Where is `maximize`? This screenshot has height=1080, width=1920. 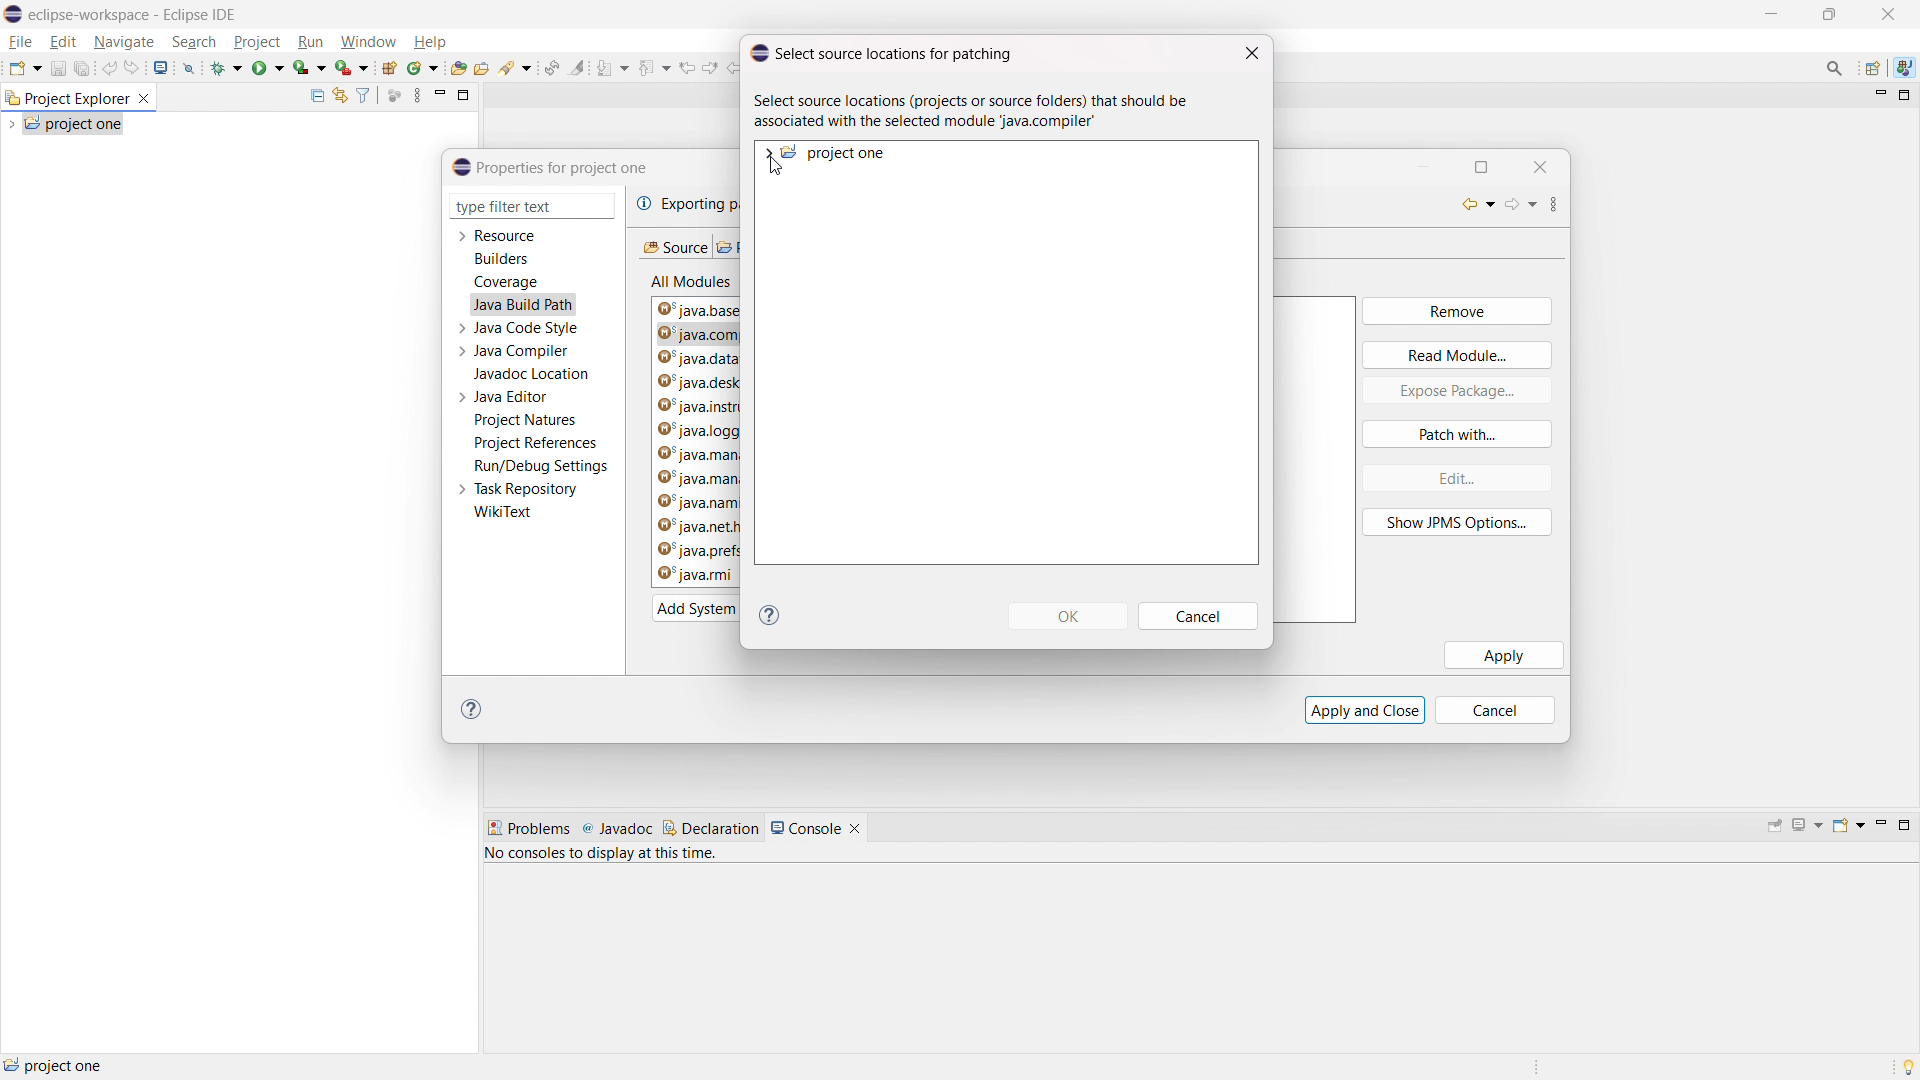 maximize is located at coordinates (1490, 166).